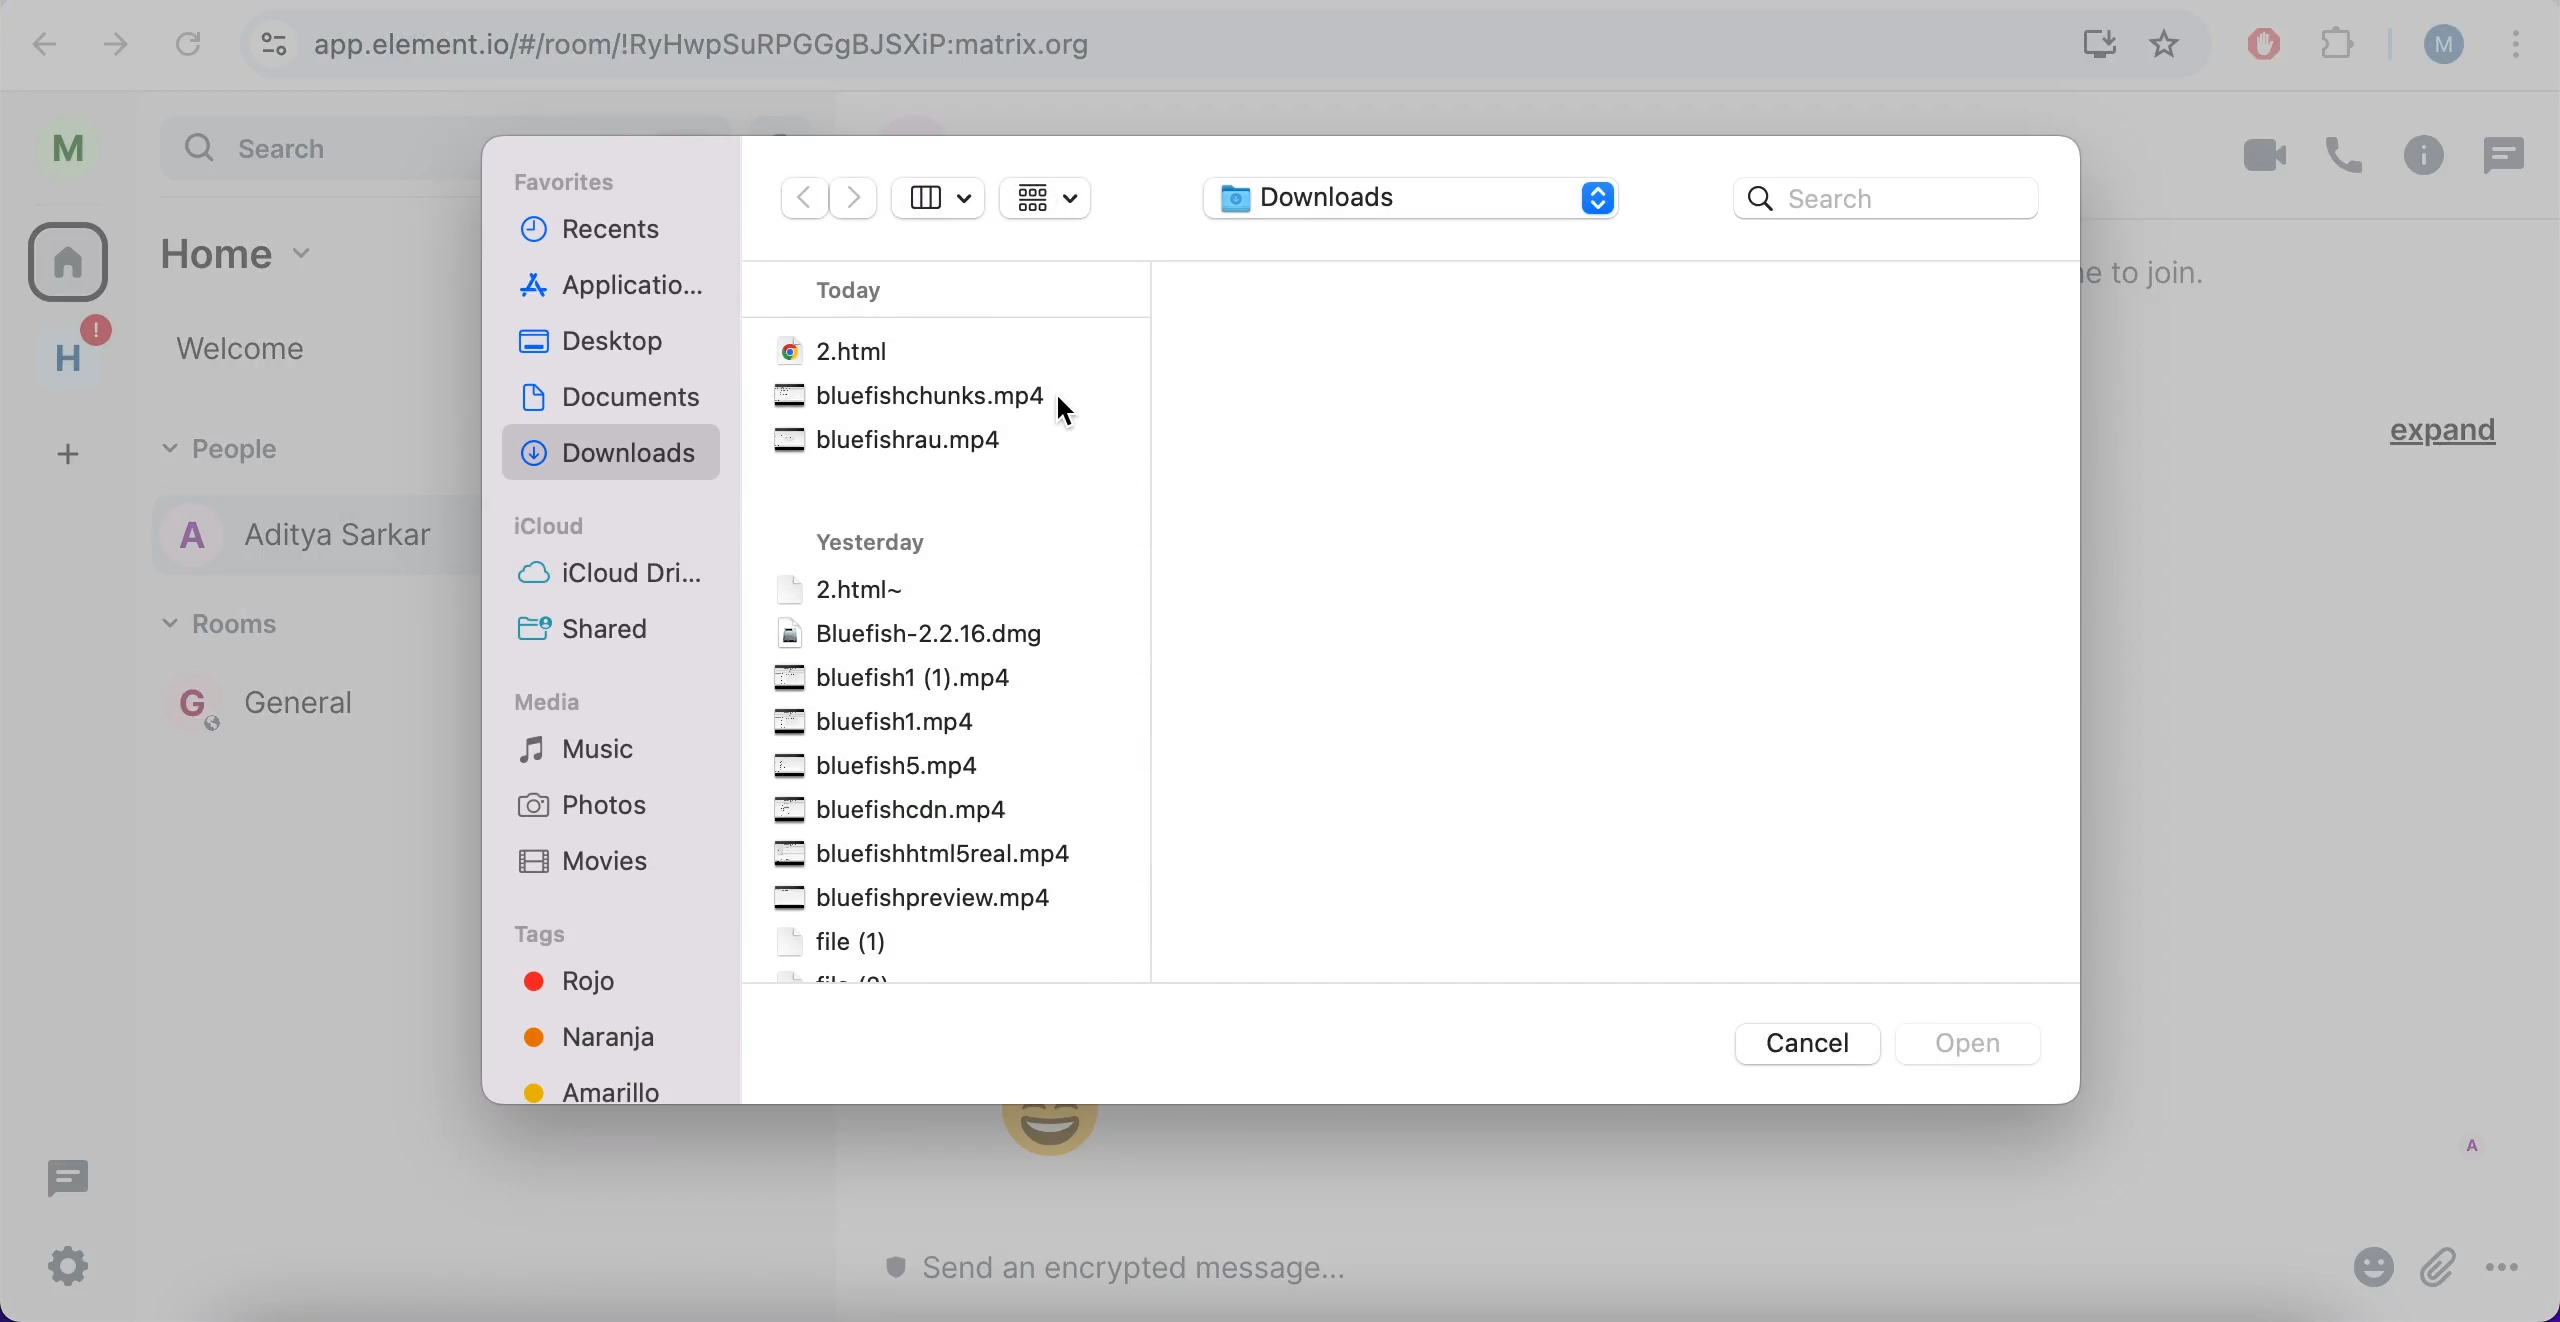 The width and height of the screenshot is (2560, 1322). I want to click on bluefishcdn.mp4, so click(904, 805).